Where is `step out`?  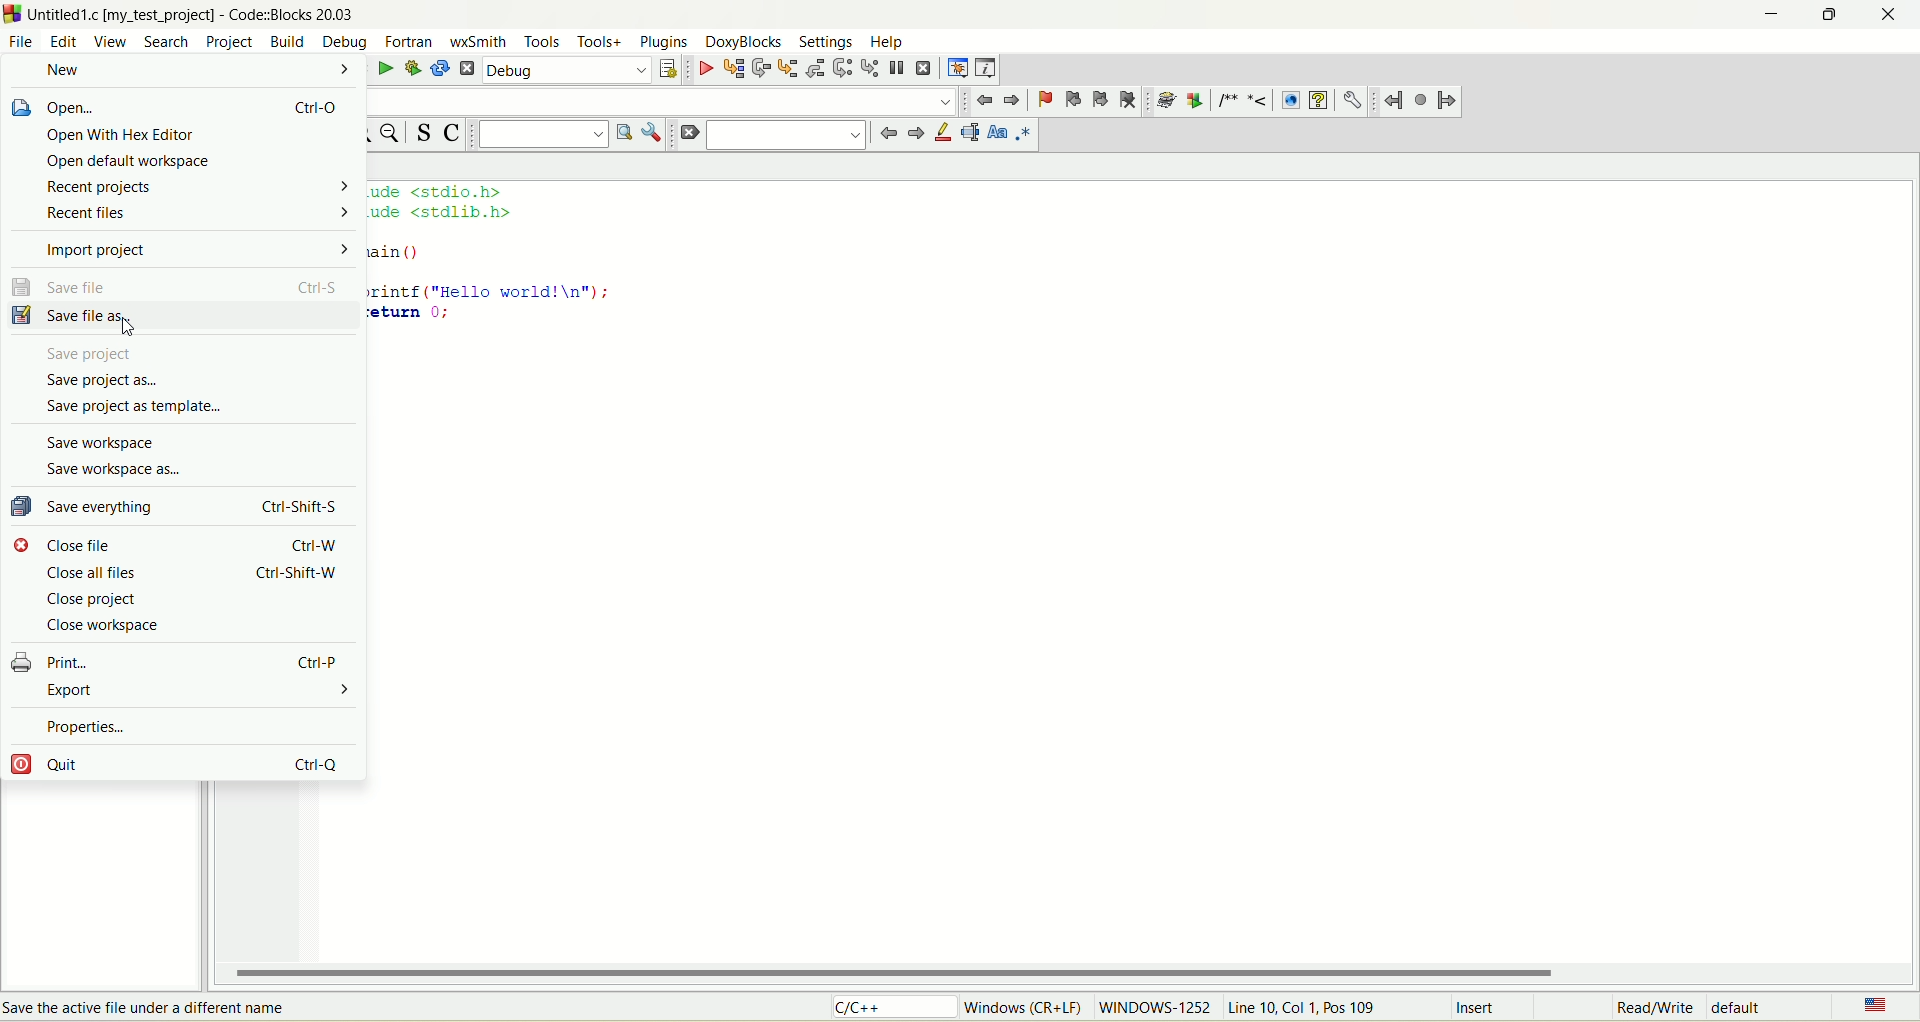 step out is located at coordinates (813, 68).